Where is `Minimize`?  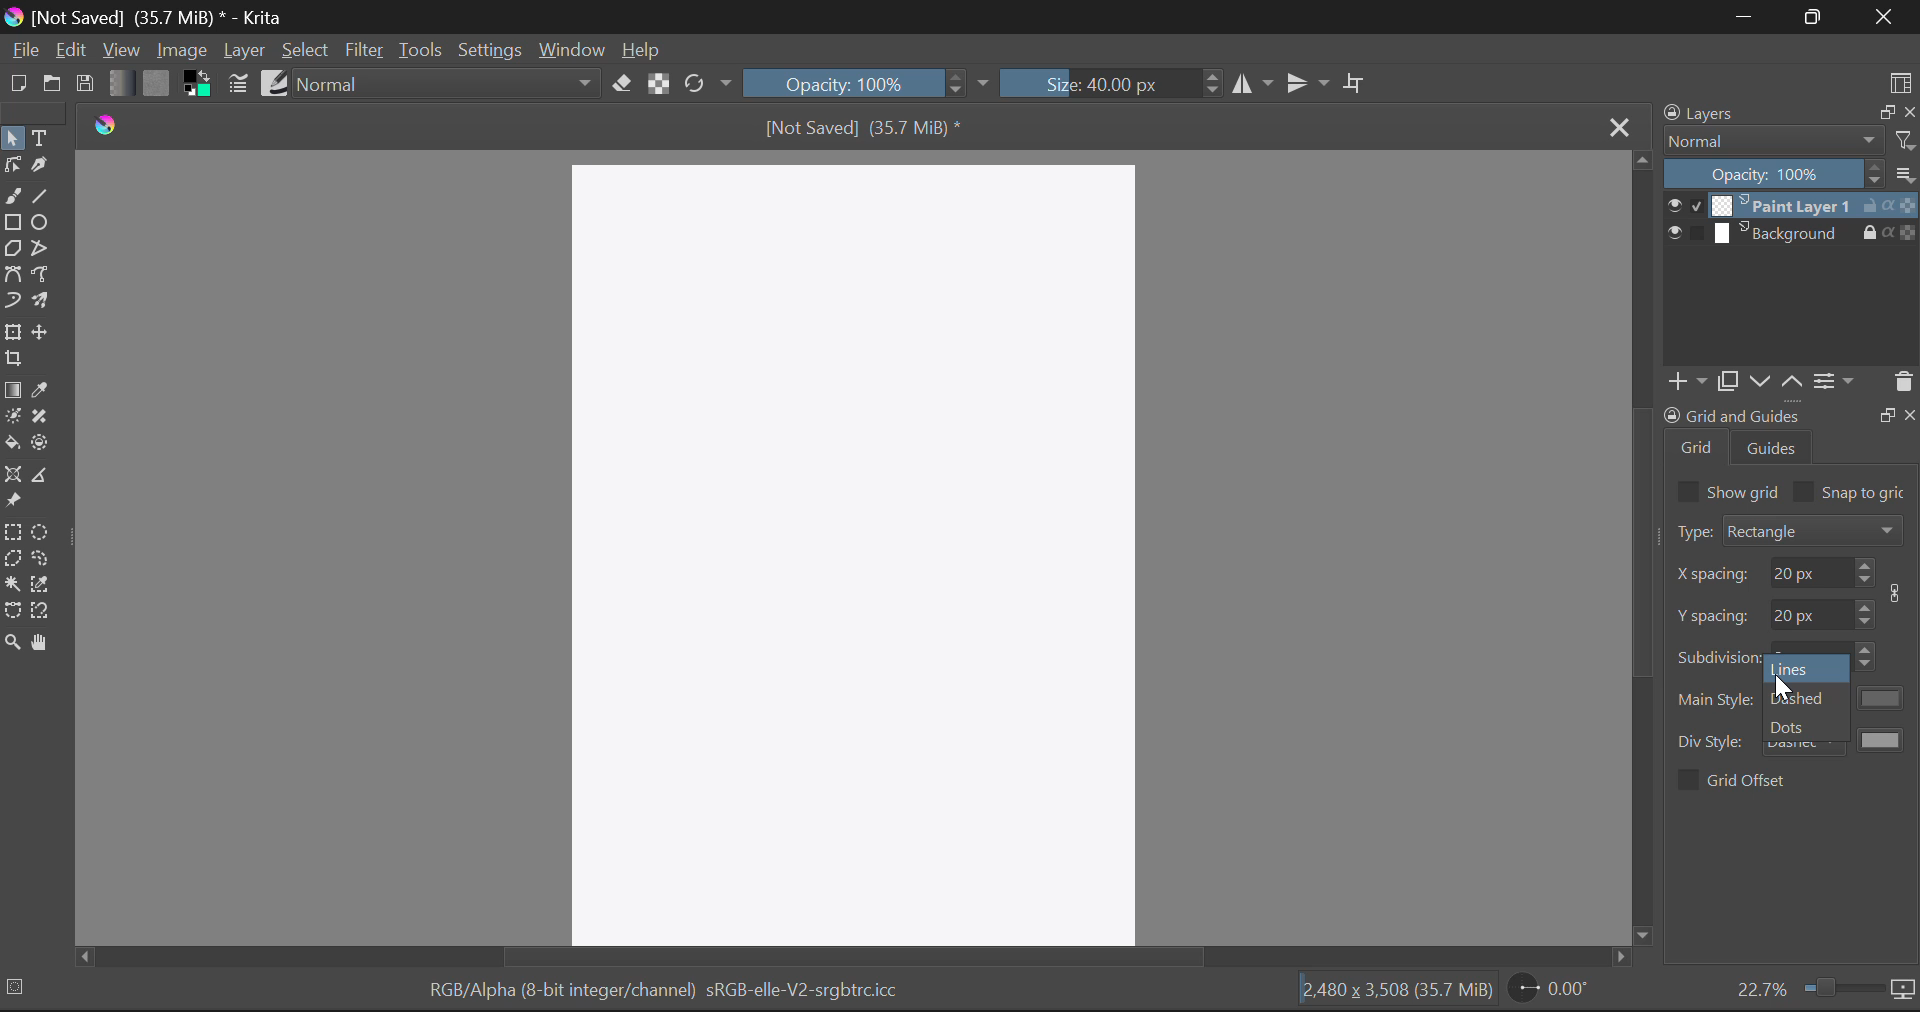
Minimize is located at coordinates (1820, 17).